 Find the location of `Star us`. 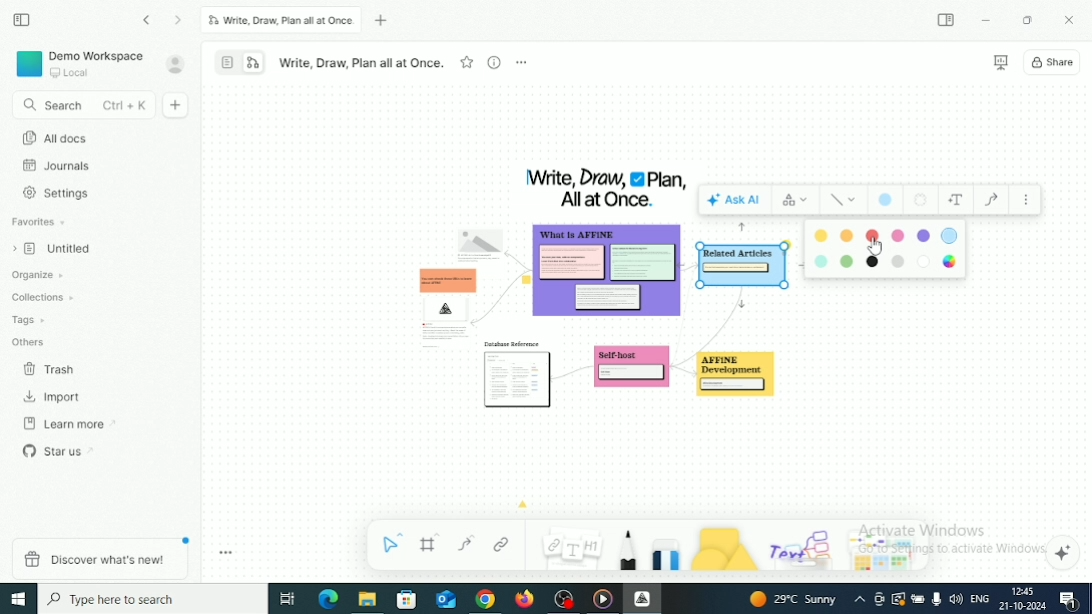

Star us is located at coordinates (59, 450).